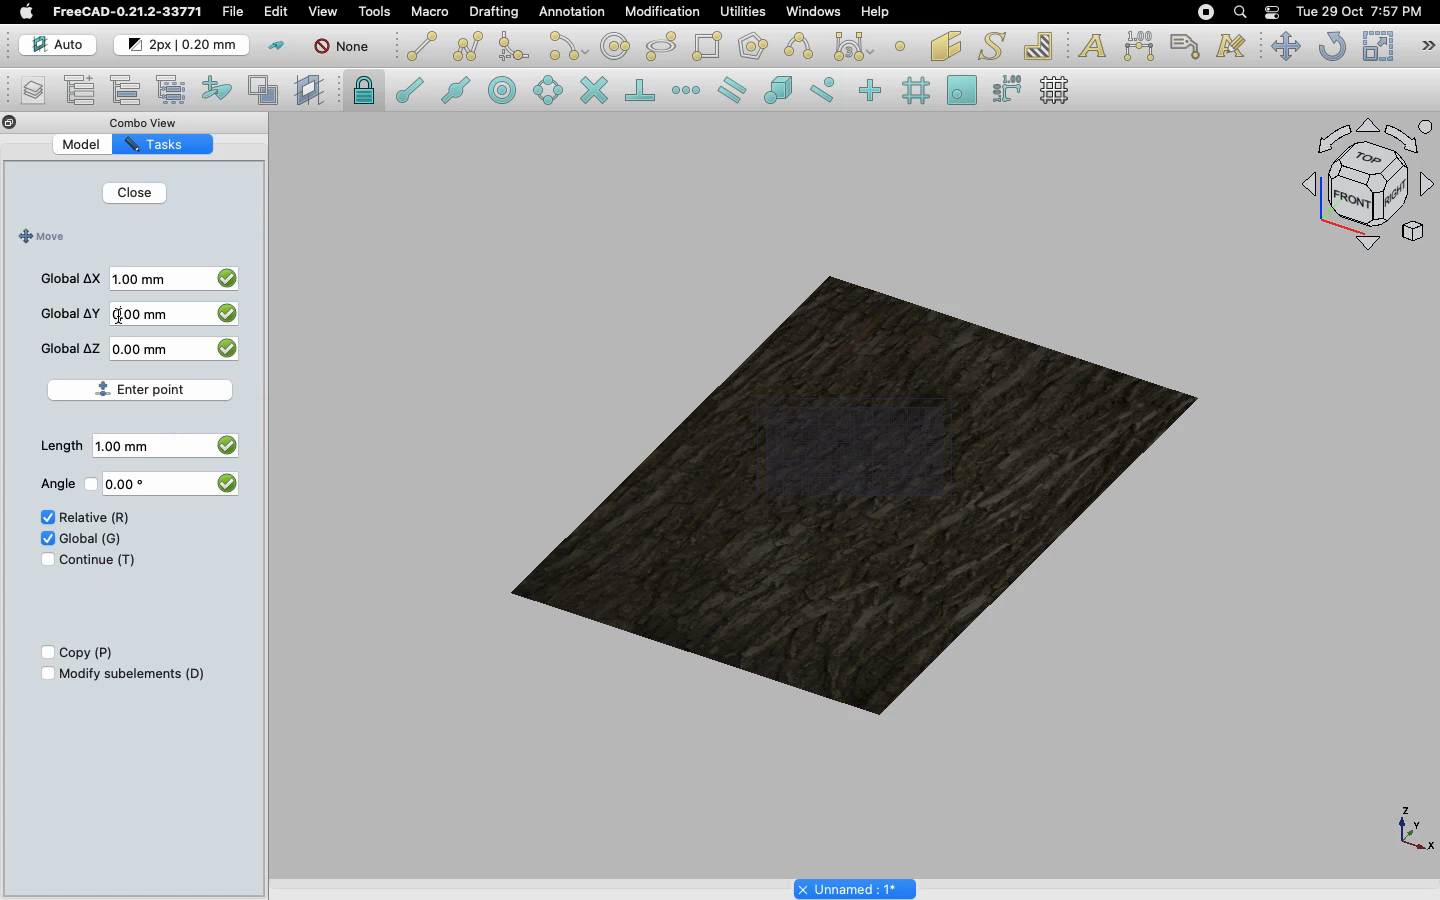 This screenshot has width=1440, height=900. What do you see at coordinates (54, 484) in the screenshot?
I see `Angle` at bounding box center [54, 484].